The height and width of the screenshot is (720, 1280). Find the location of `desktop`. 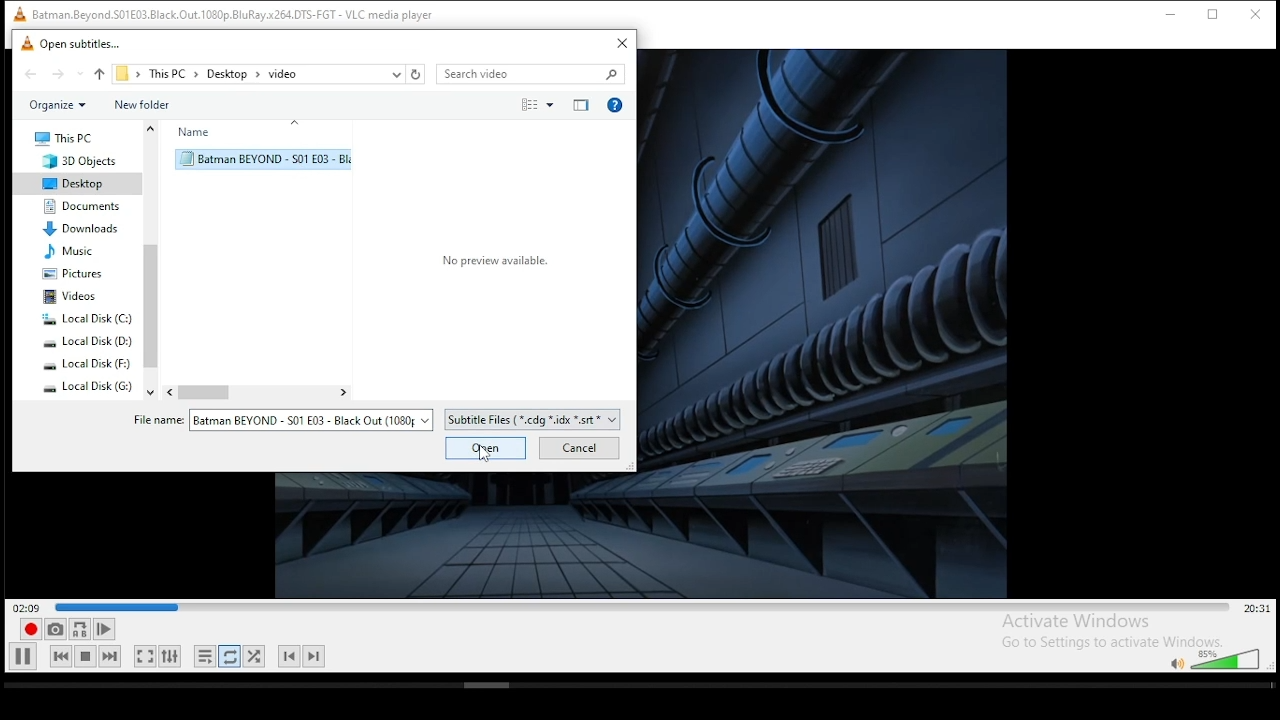

desktop is located at coordinates (226, 74).